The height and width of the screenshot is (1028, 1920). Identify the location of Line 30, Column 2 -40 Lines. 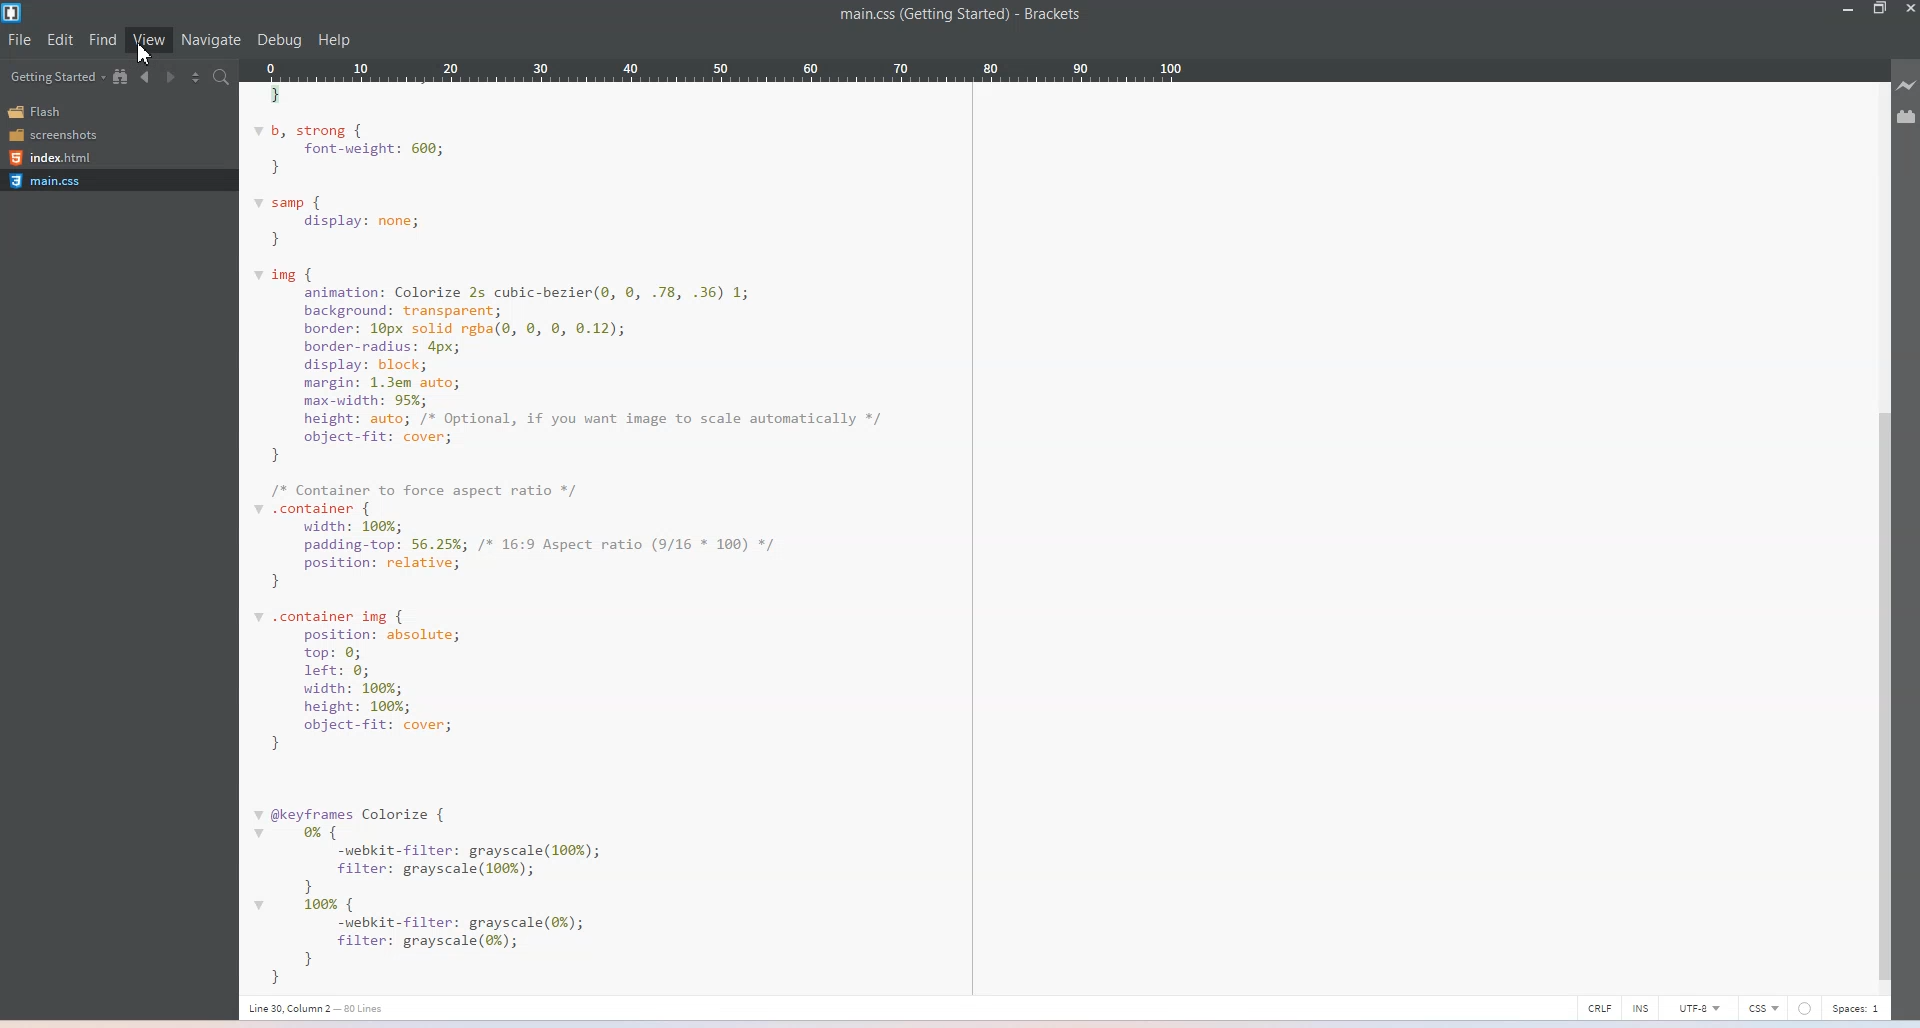
(332, 1007).